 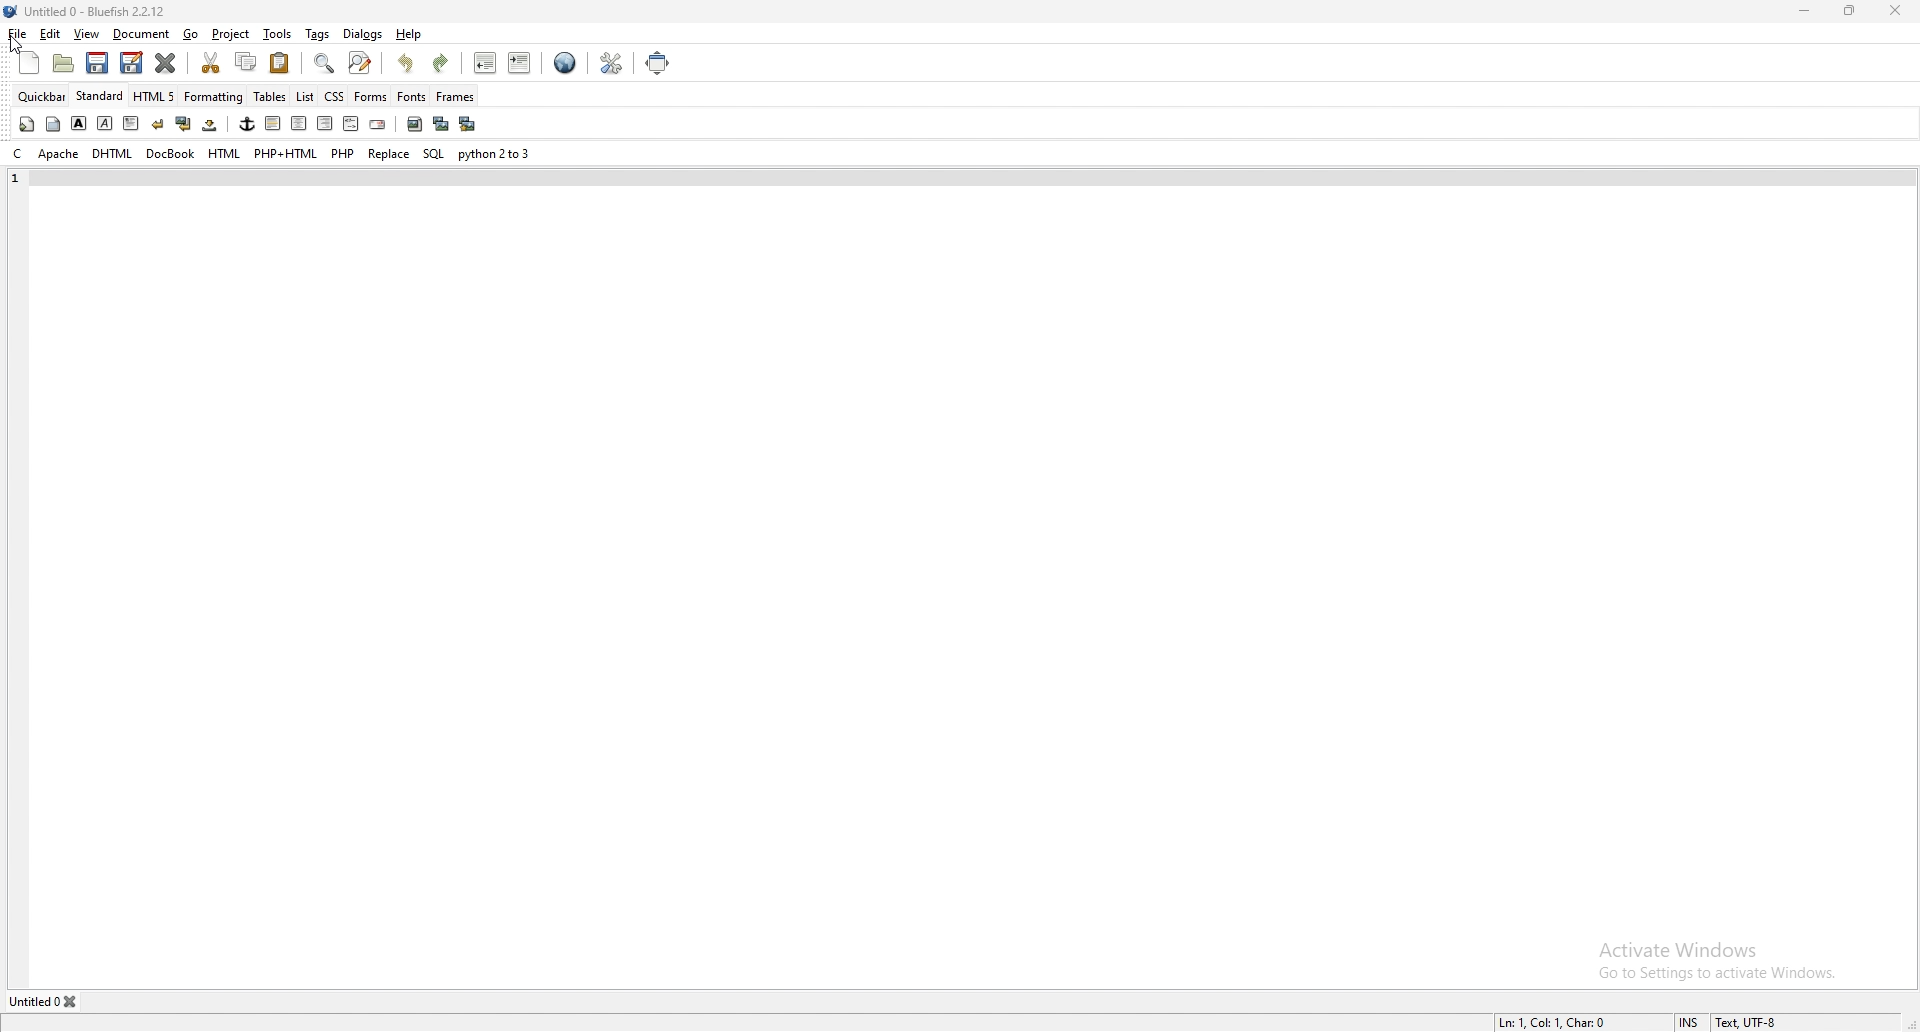 What do you see at coordinates (371, 96) in the screenshot?
I see `forms` at bounding box center [371, 96].